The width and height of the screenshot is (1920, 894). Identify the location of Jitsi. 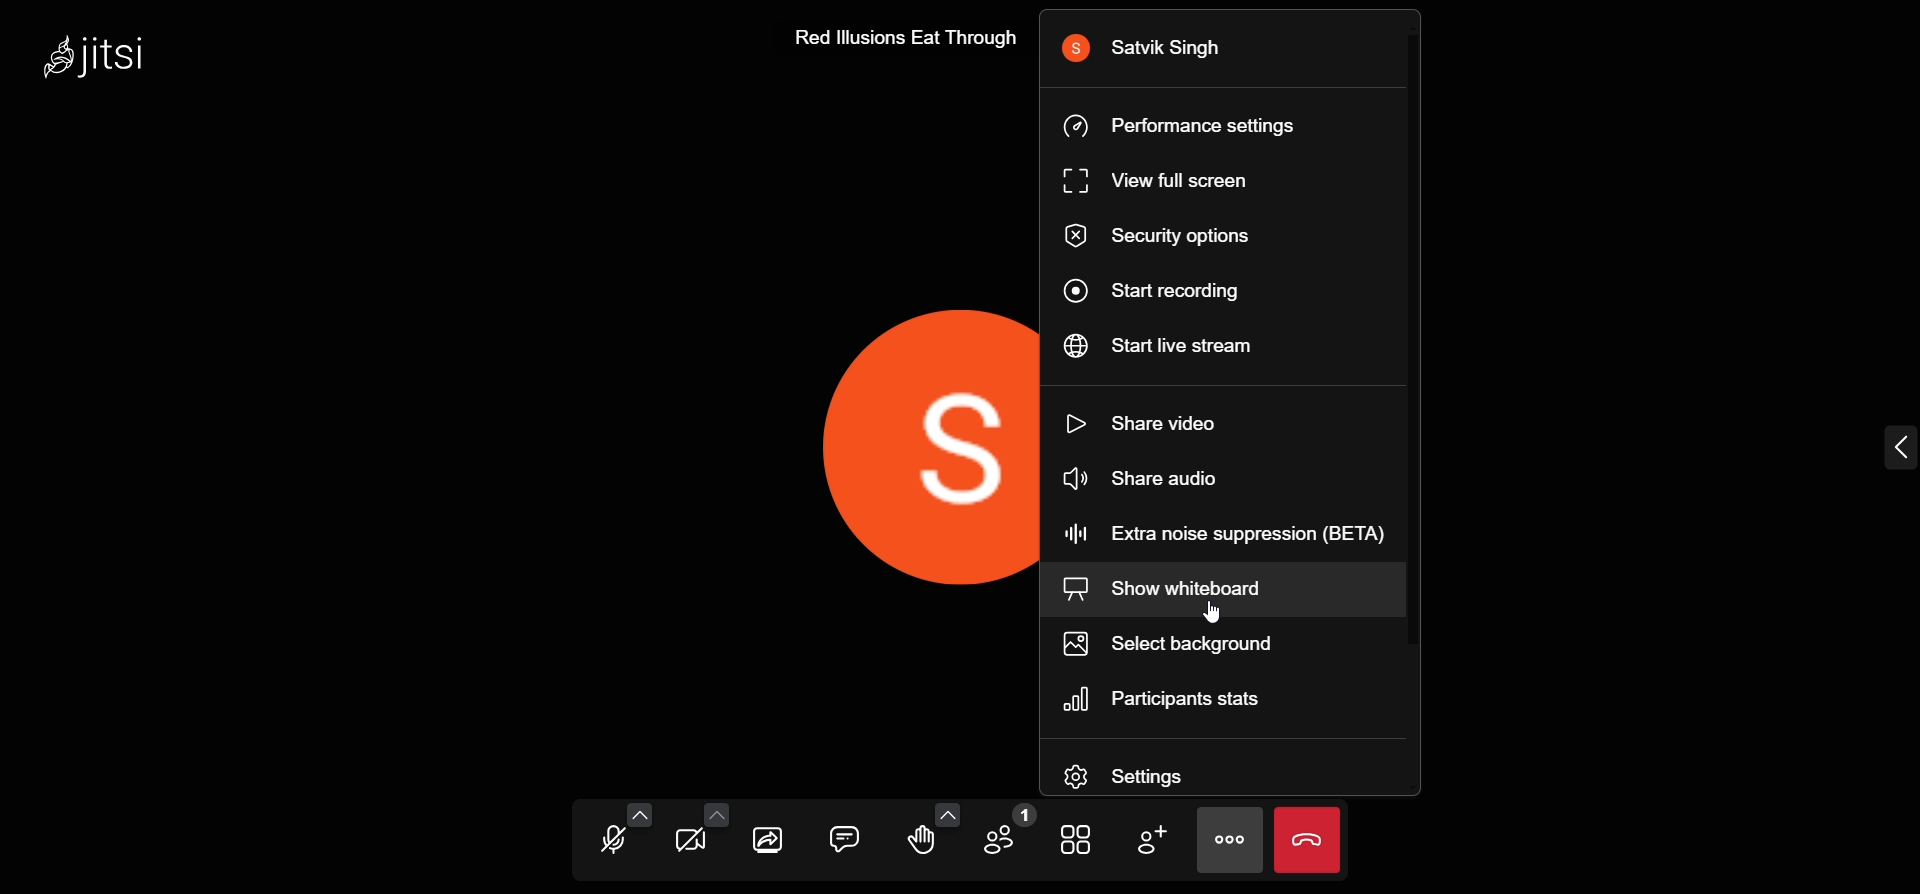
(102, 54).